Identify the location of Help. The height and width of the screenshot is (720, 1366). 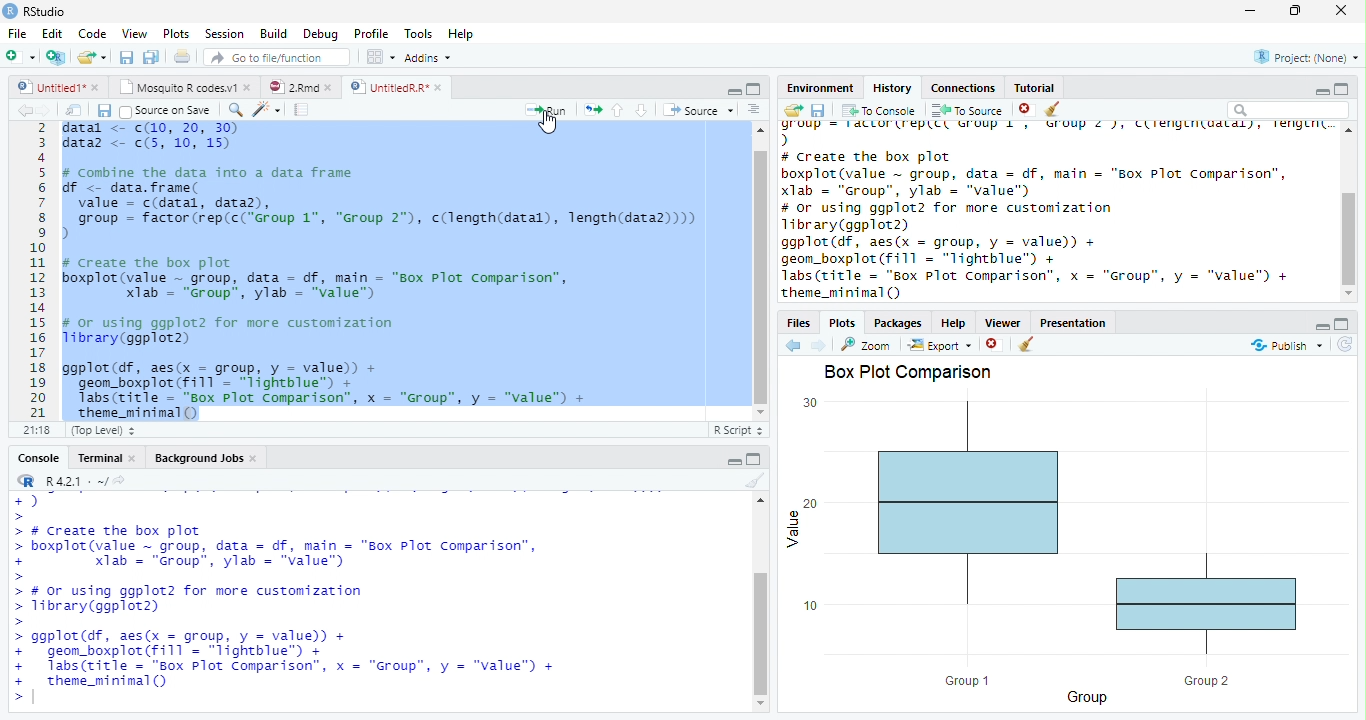
(461, 33).